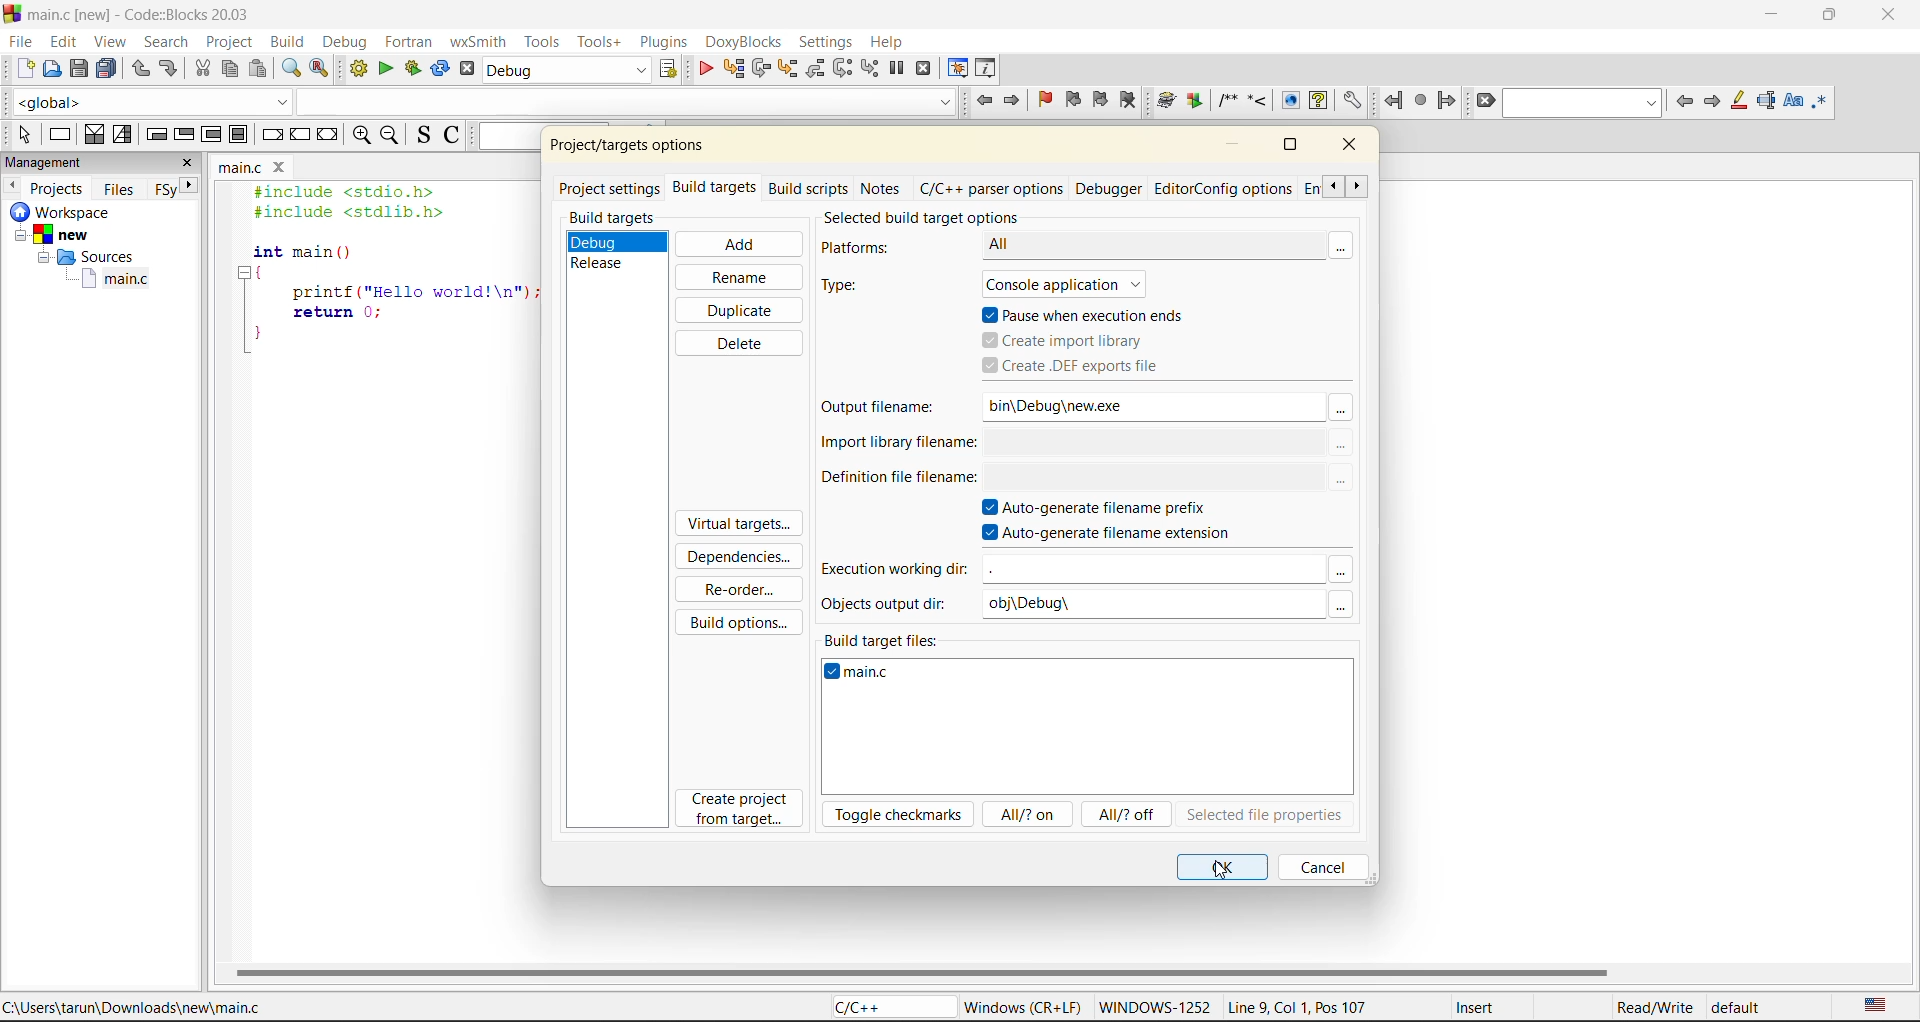 The image size is (1920, 1022). Describe the element at coordinates (1092, 313) in the screenshot. I see `pause when execution ends` at that location.